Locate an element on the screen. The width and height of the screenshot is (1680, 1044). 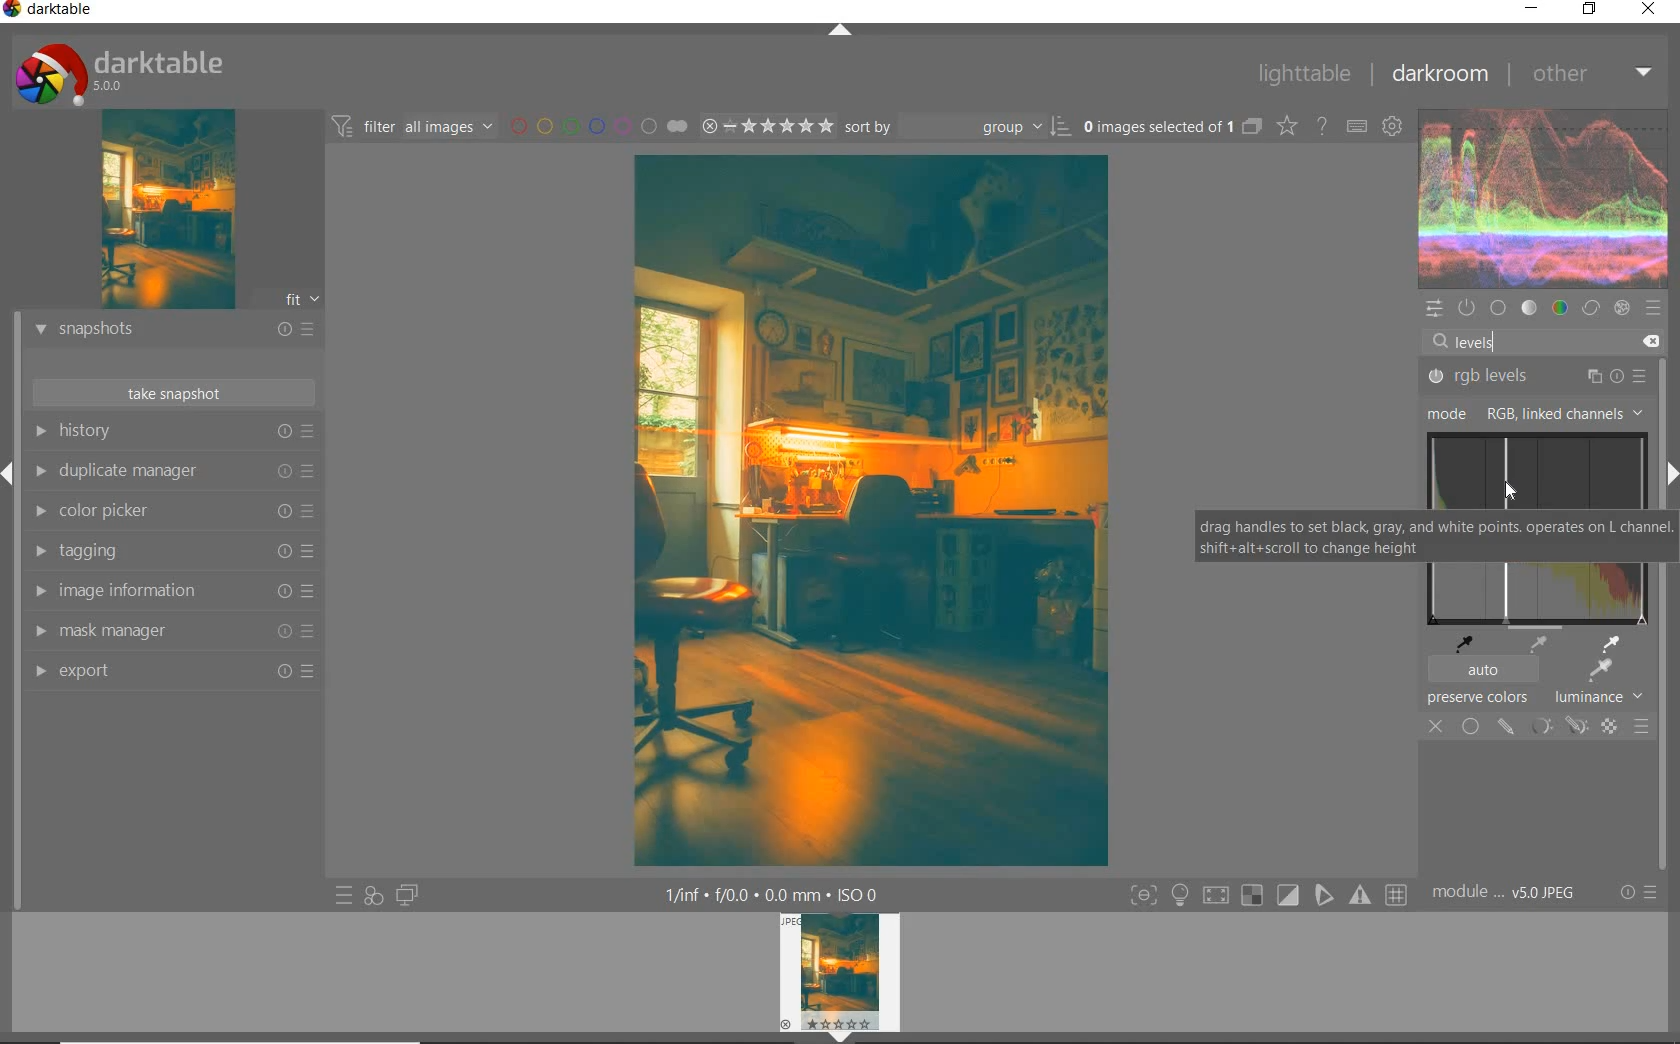
other is located at coordinates (1591, 74).